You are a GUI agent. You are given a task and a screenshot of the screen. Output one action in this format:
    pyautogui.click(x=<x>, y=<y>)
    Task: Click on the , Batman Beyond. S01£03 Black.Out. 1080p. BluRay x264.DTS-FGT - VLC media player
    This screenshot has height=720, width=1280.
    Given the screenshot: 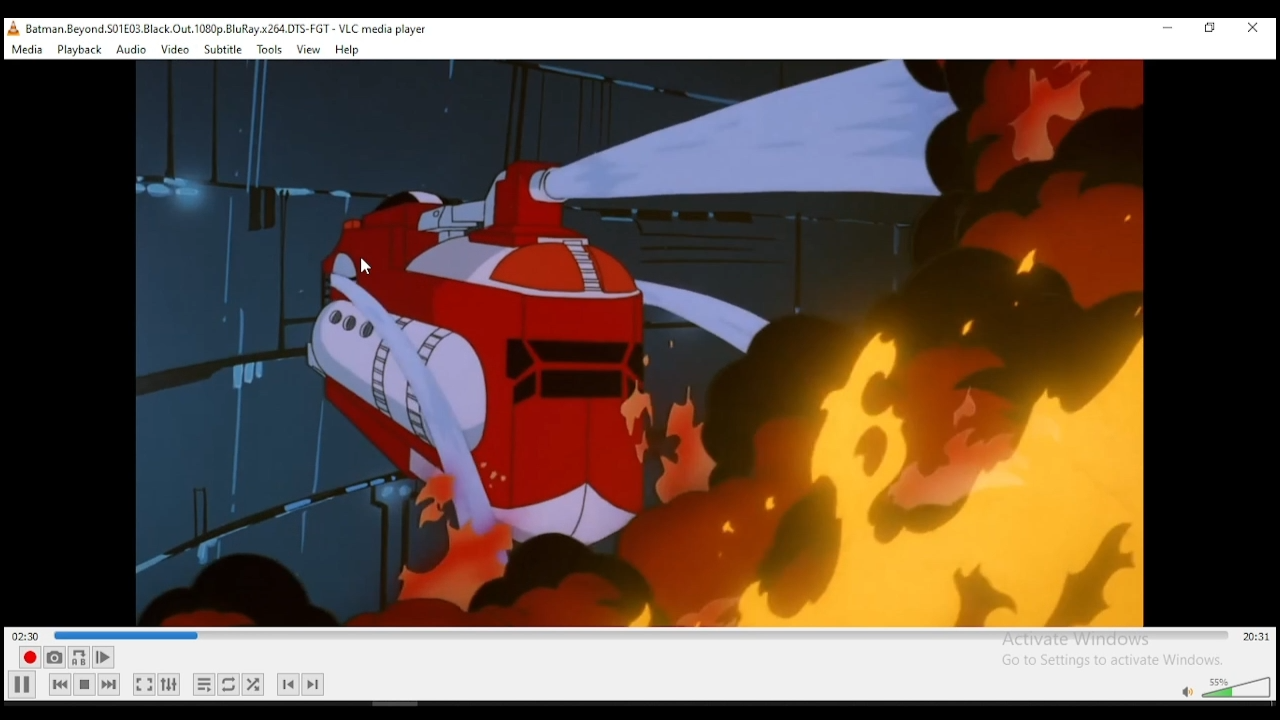 What is the action you would take?
    pyautogui.click(x=224, y=29)
    